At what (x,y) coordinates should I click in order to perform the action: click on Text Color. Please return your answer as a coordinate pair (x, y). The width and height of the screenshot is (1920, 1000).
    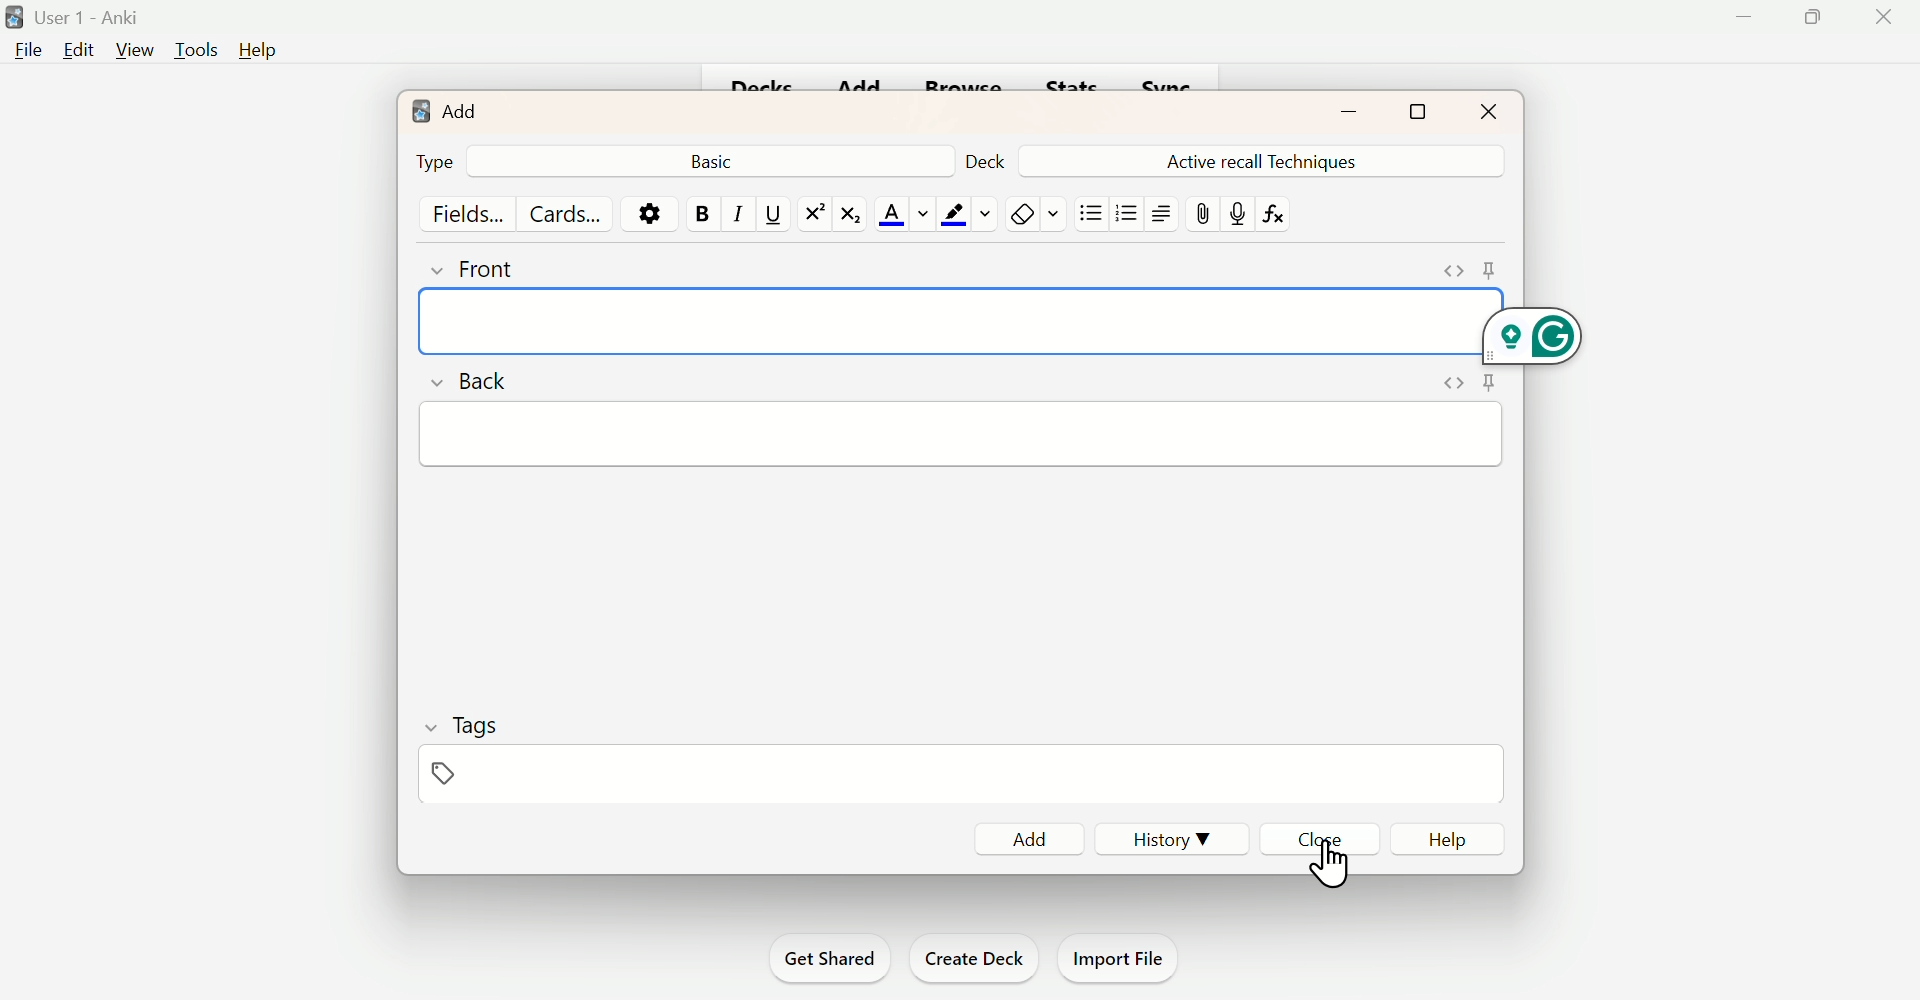
    Looking at the image, I should click on (899, 212).